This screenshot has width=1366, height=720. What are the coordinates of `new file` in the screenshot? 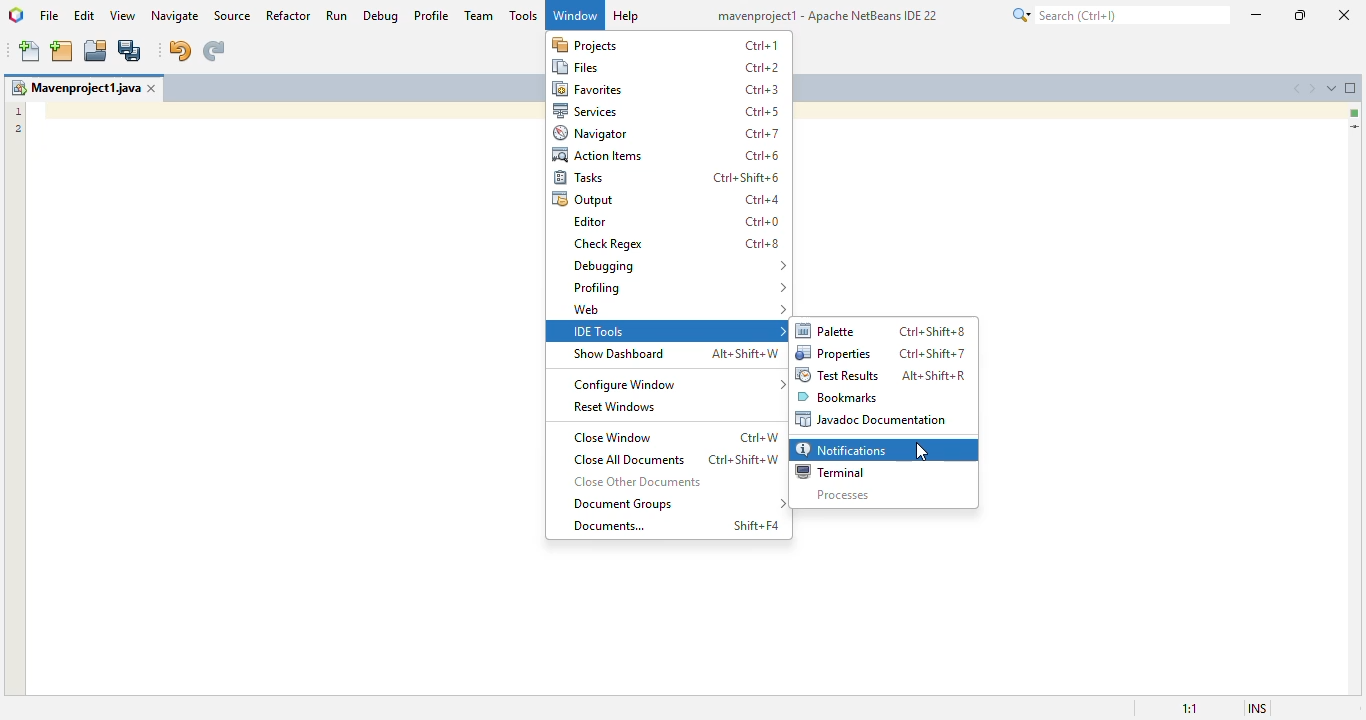 It's located at (31, 52).